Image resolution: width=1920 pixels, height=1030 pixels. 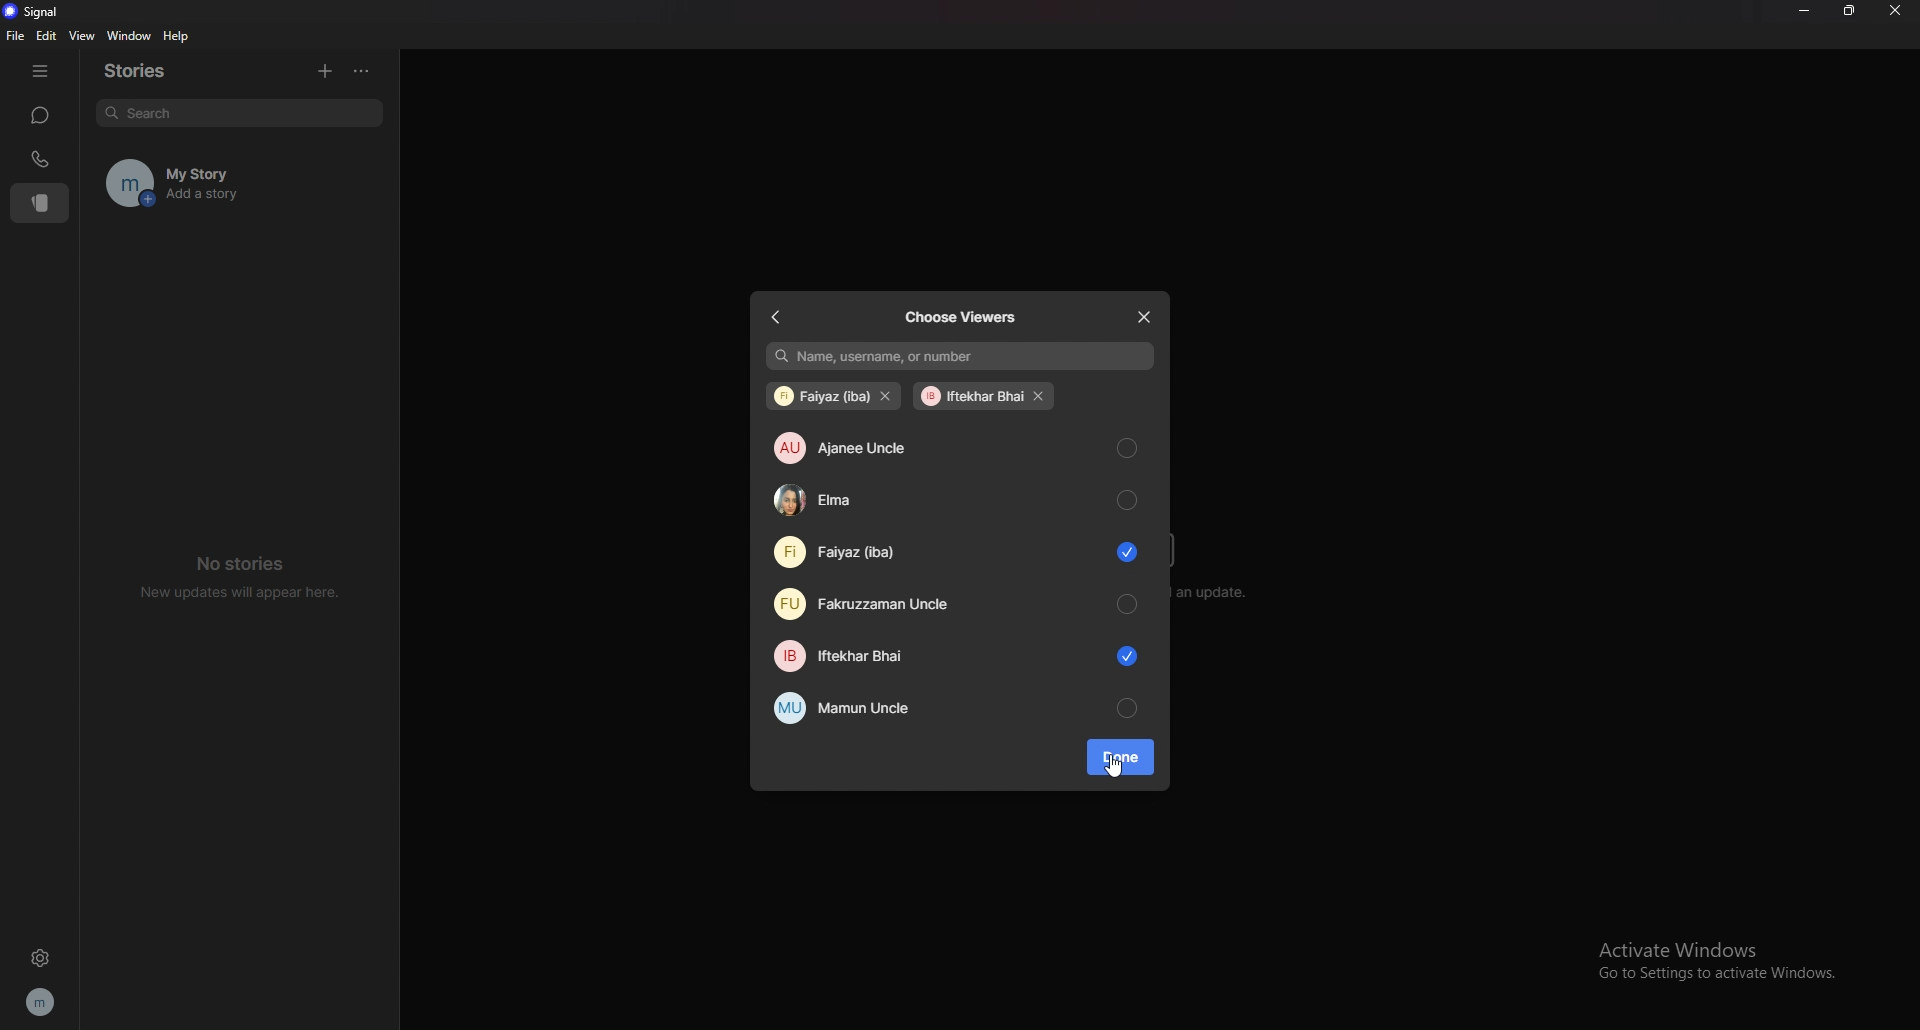 I want to click on chats, so click(x=41, y=116).